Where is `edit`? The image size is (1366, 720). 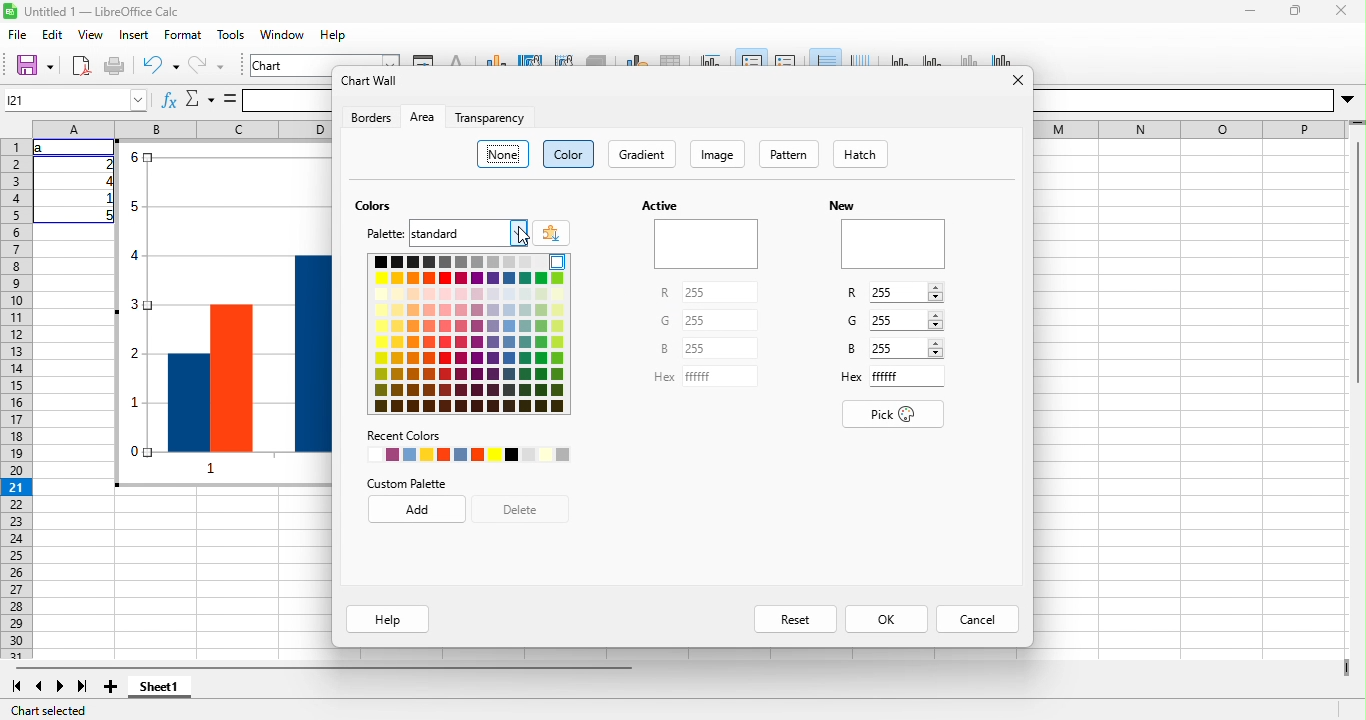 edit is located at coordinates (53, 34).